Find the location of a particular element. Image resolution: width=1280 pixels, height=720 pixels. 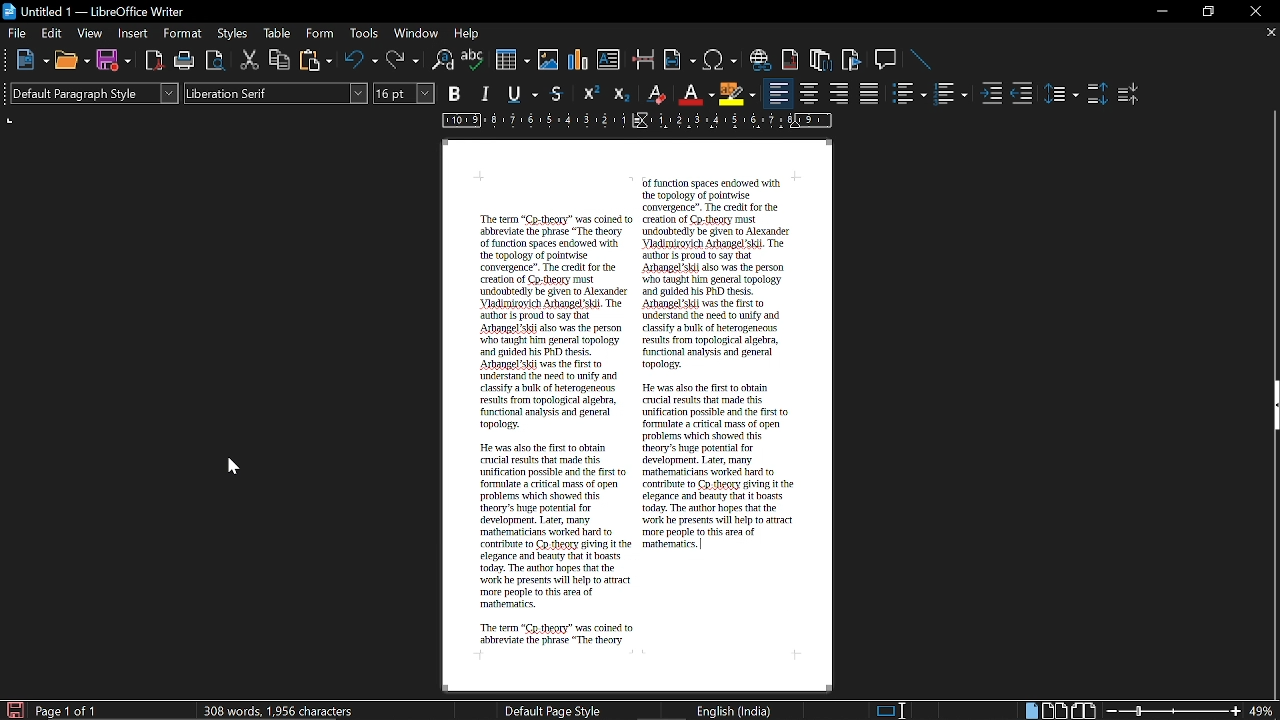

Minimize is located at coordinates (1159, 11).